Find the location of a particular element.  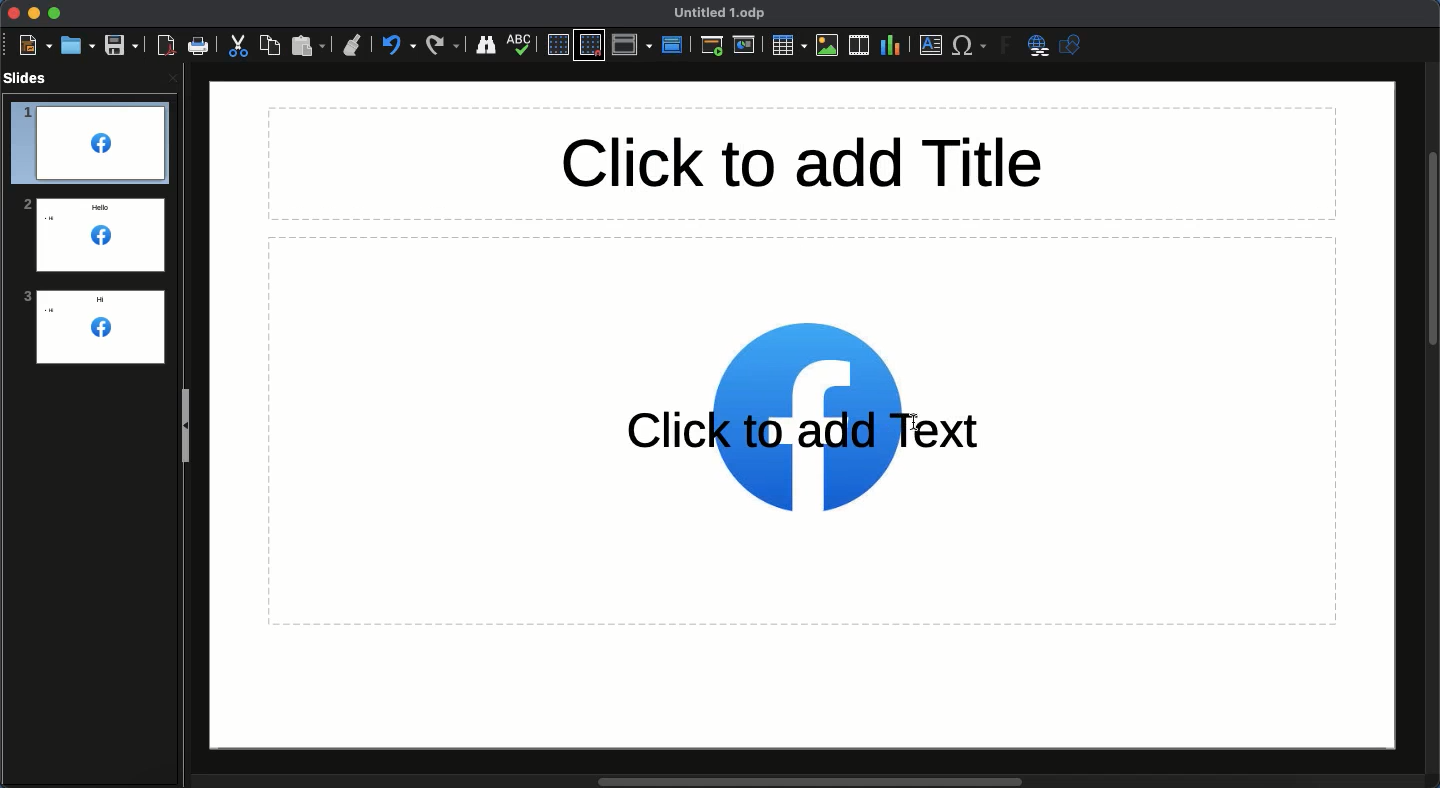

Minimize is located at coordinates (33, 13).